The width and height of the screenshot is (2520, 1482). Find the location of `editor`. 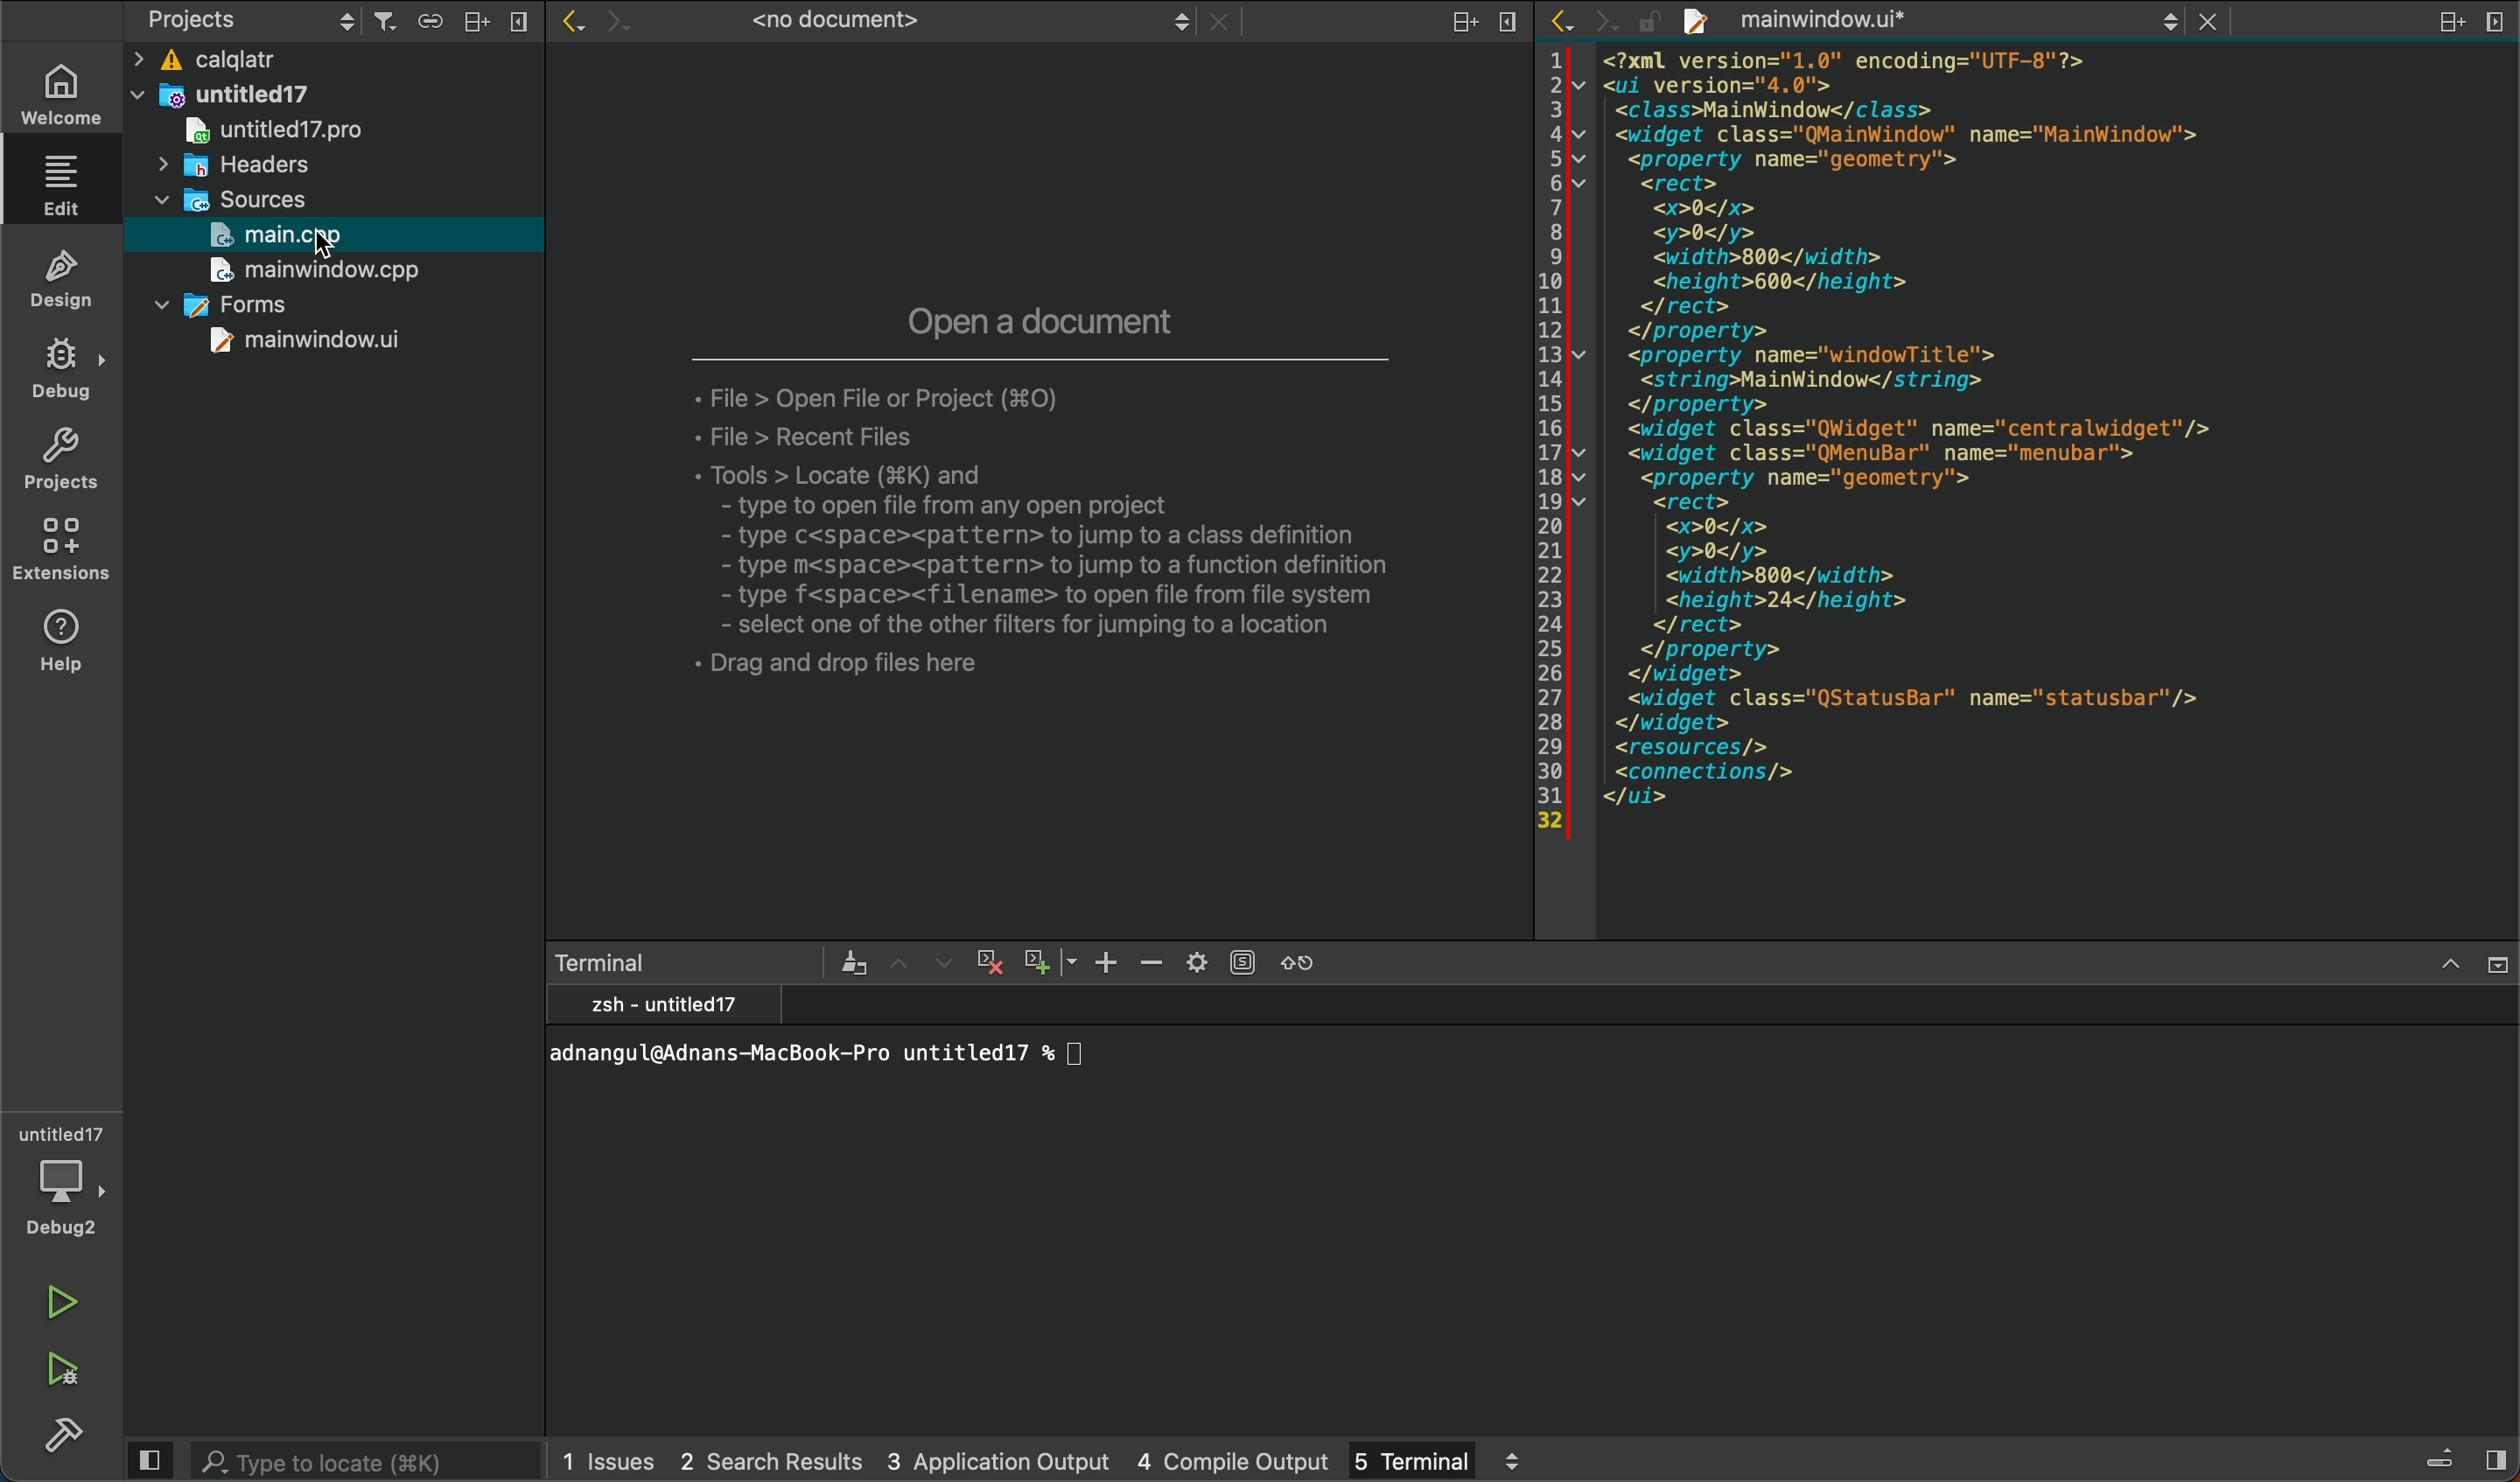

editor is located at coordinates (67, 186).